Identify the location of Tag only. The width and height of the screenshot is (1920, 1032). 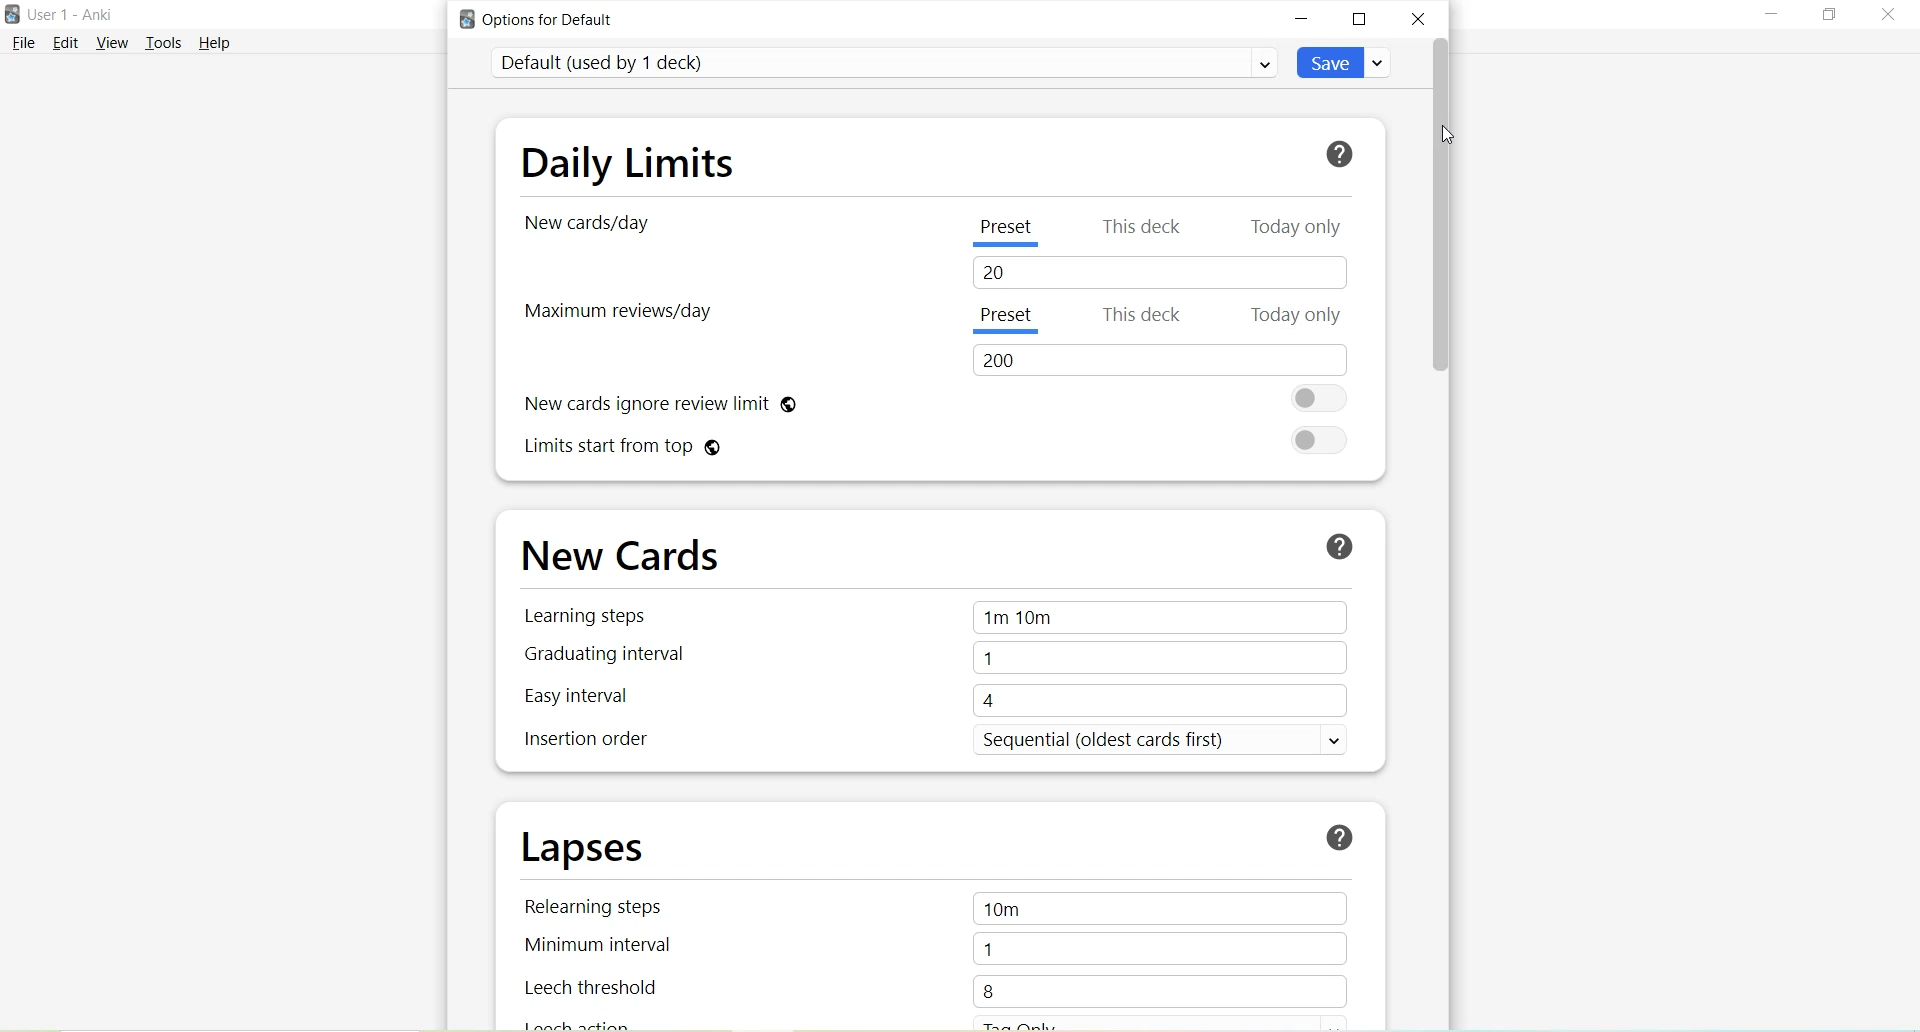
(1062, 1022).